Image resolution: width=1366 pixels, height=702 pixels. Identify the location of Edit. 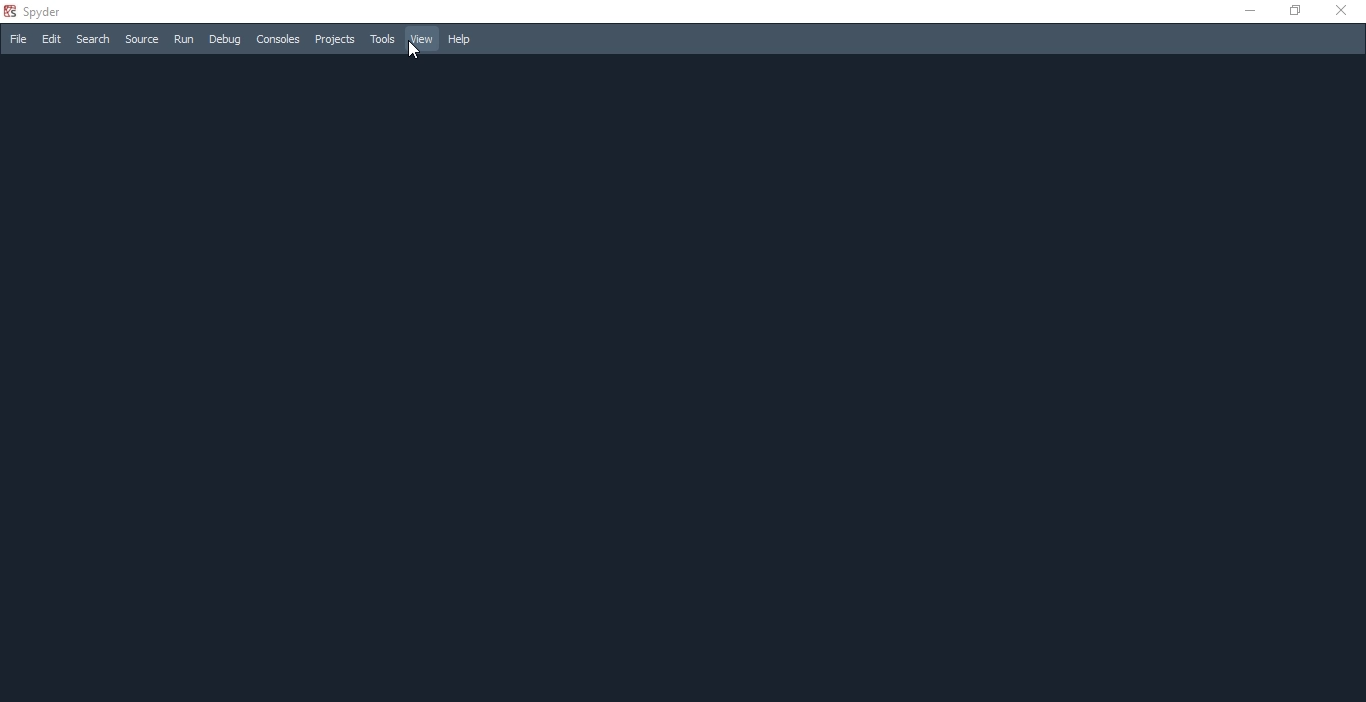
(52, 41).